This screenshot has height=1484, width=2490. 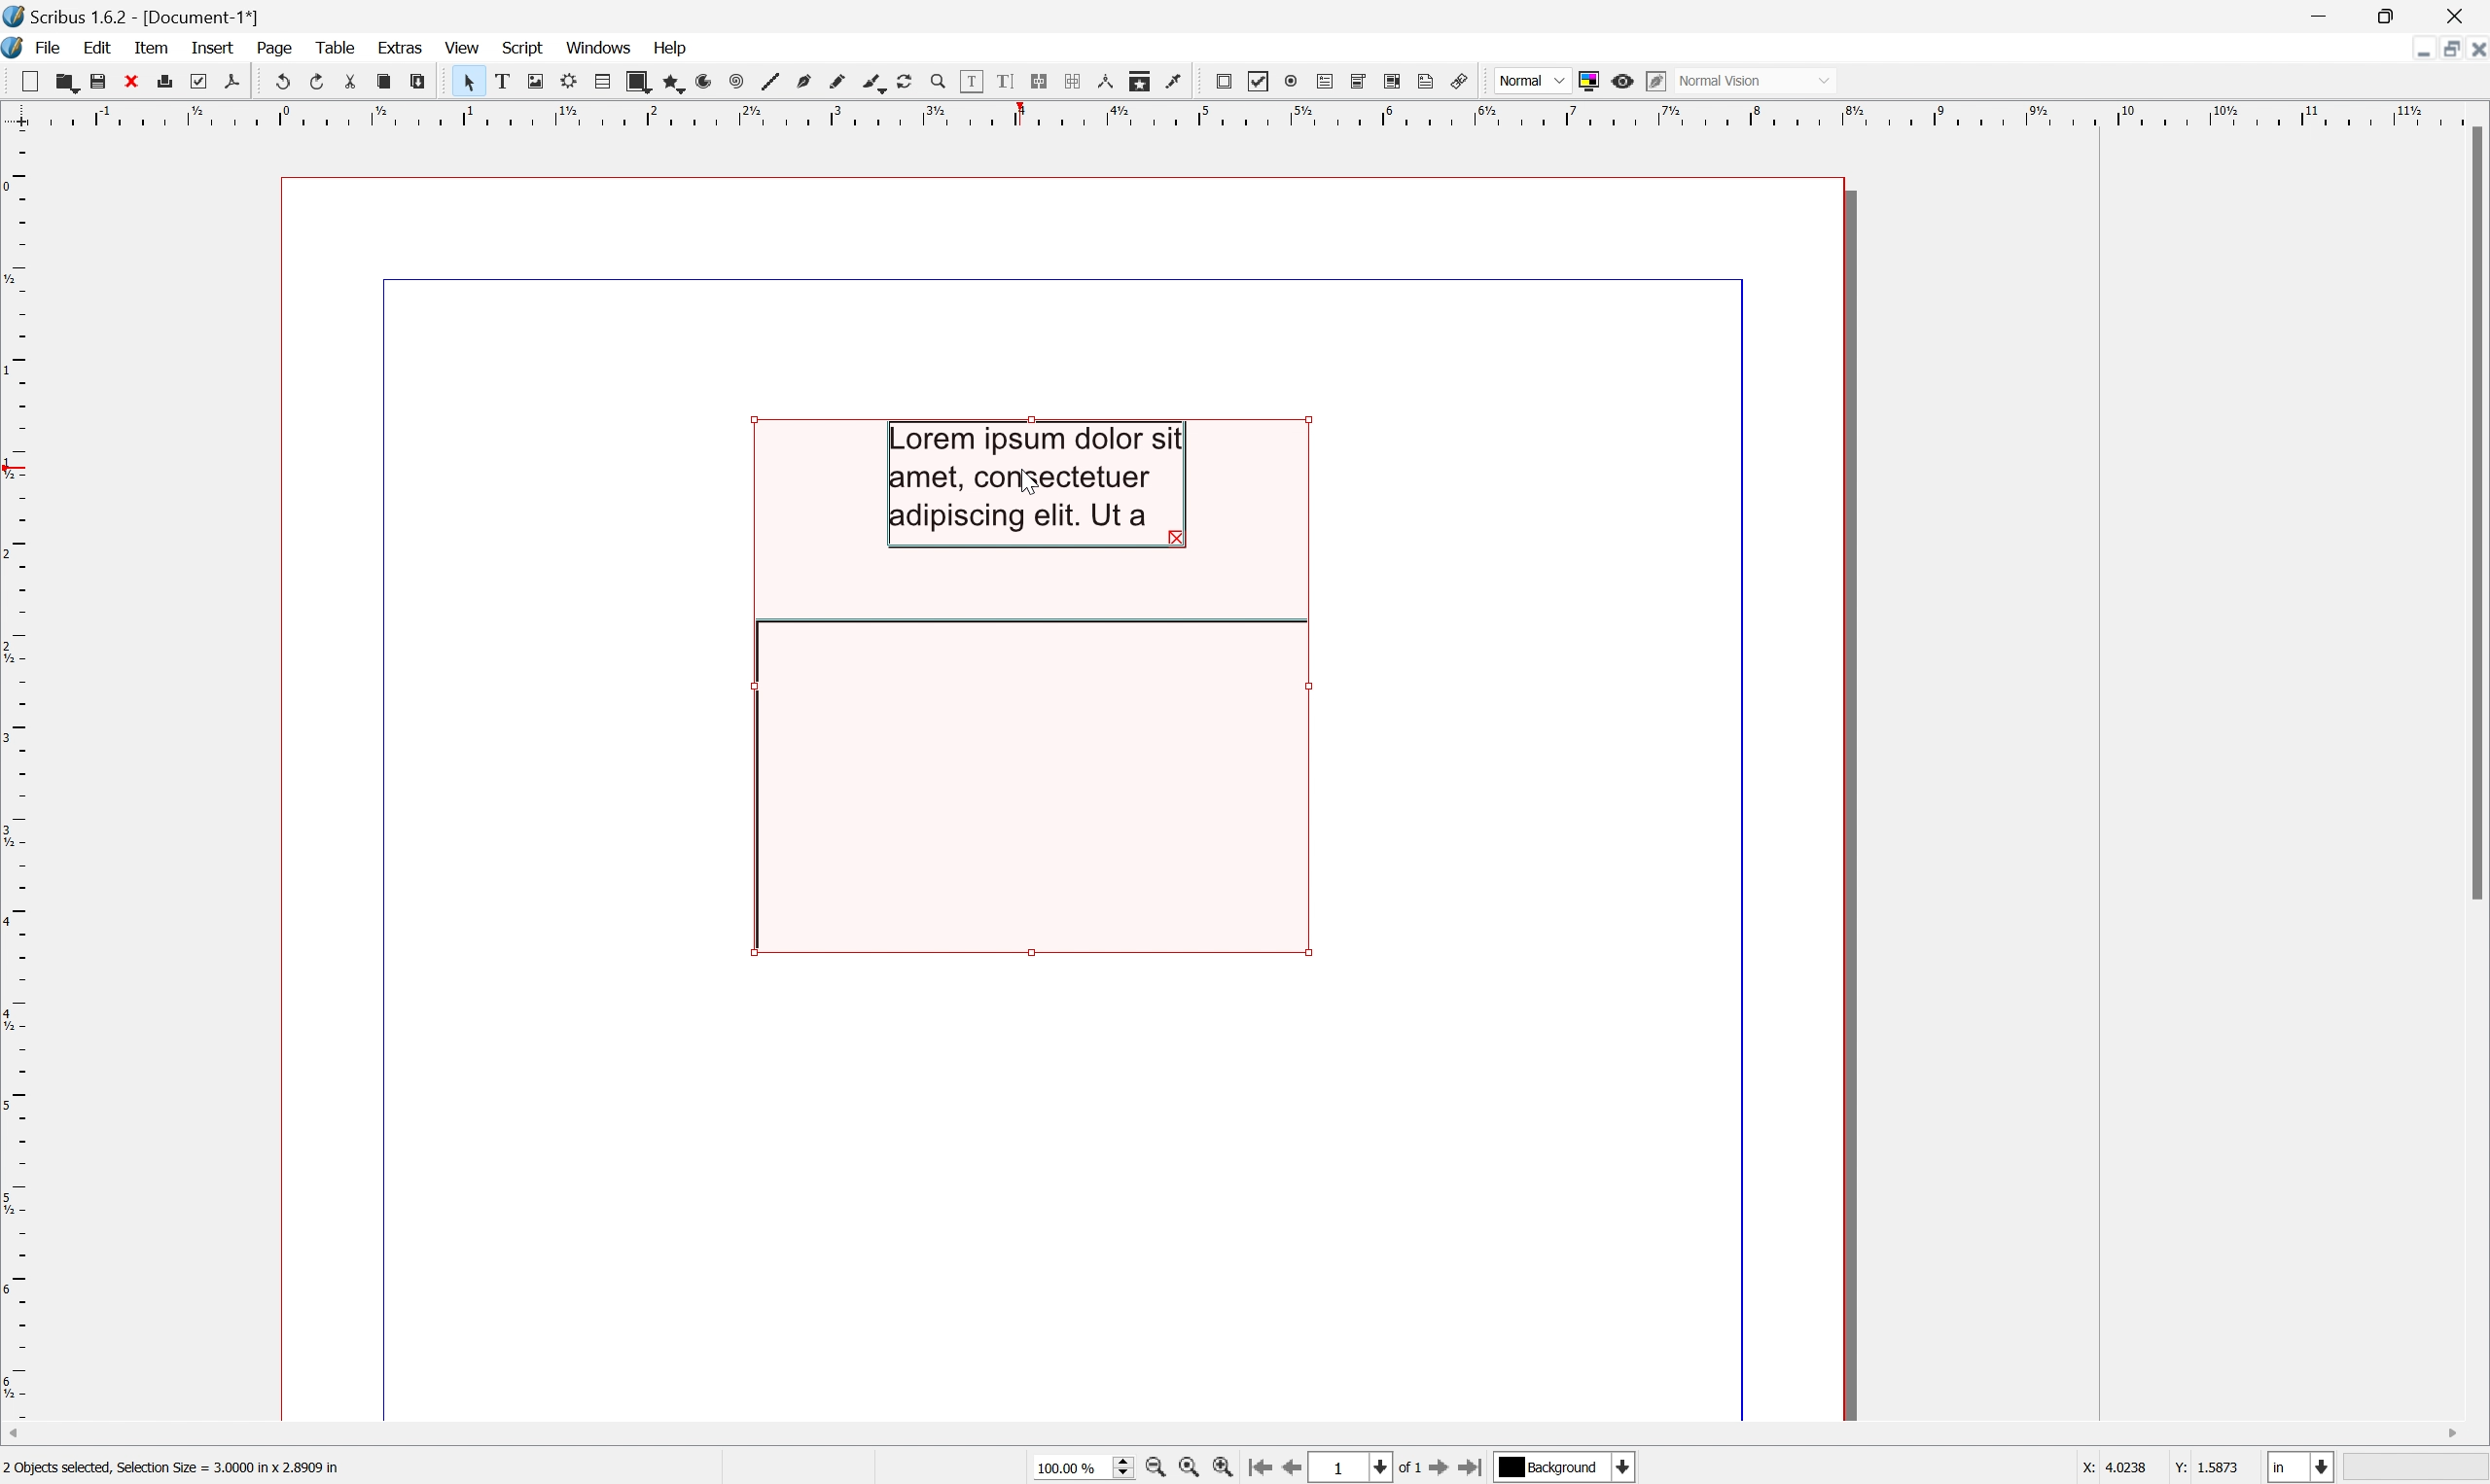 I want to click on Scribus 1.6.2 - [Document-1*], so click(x=128, y=18).